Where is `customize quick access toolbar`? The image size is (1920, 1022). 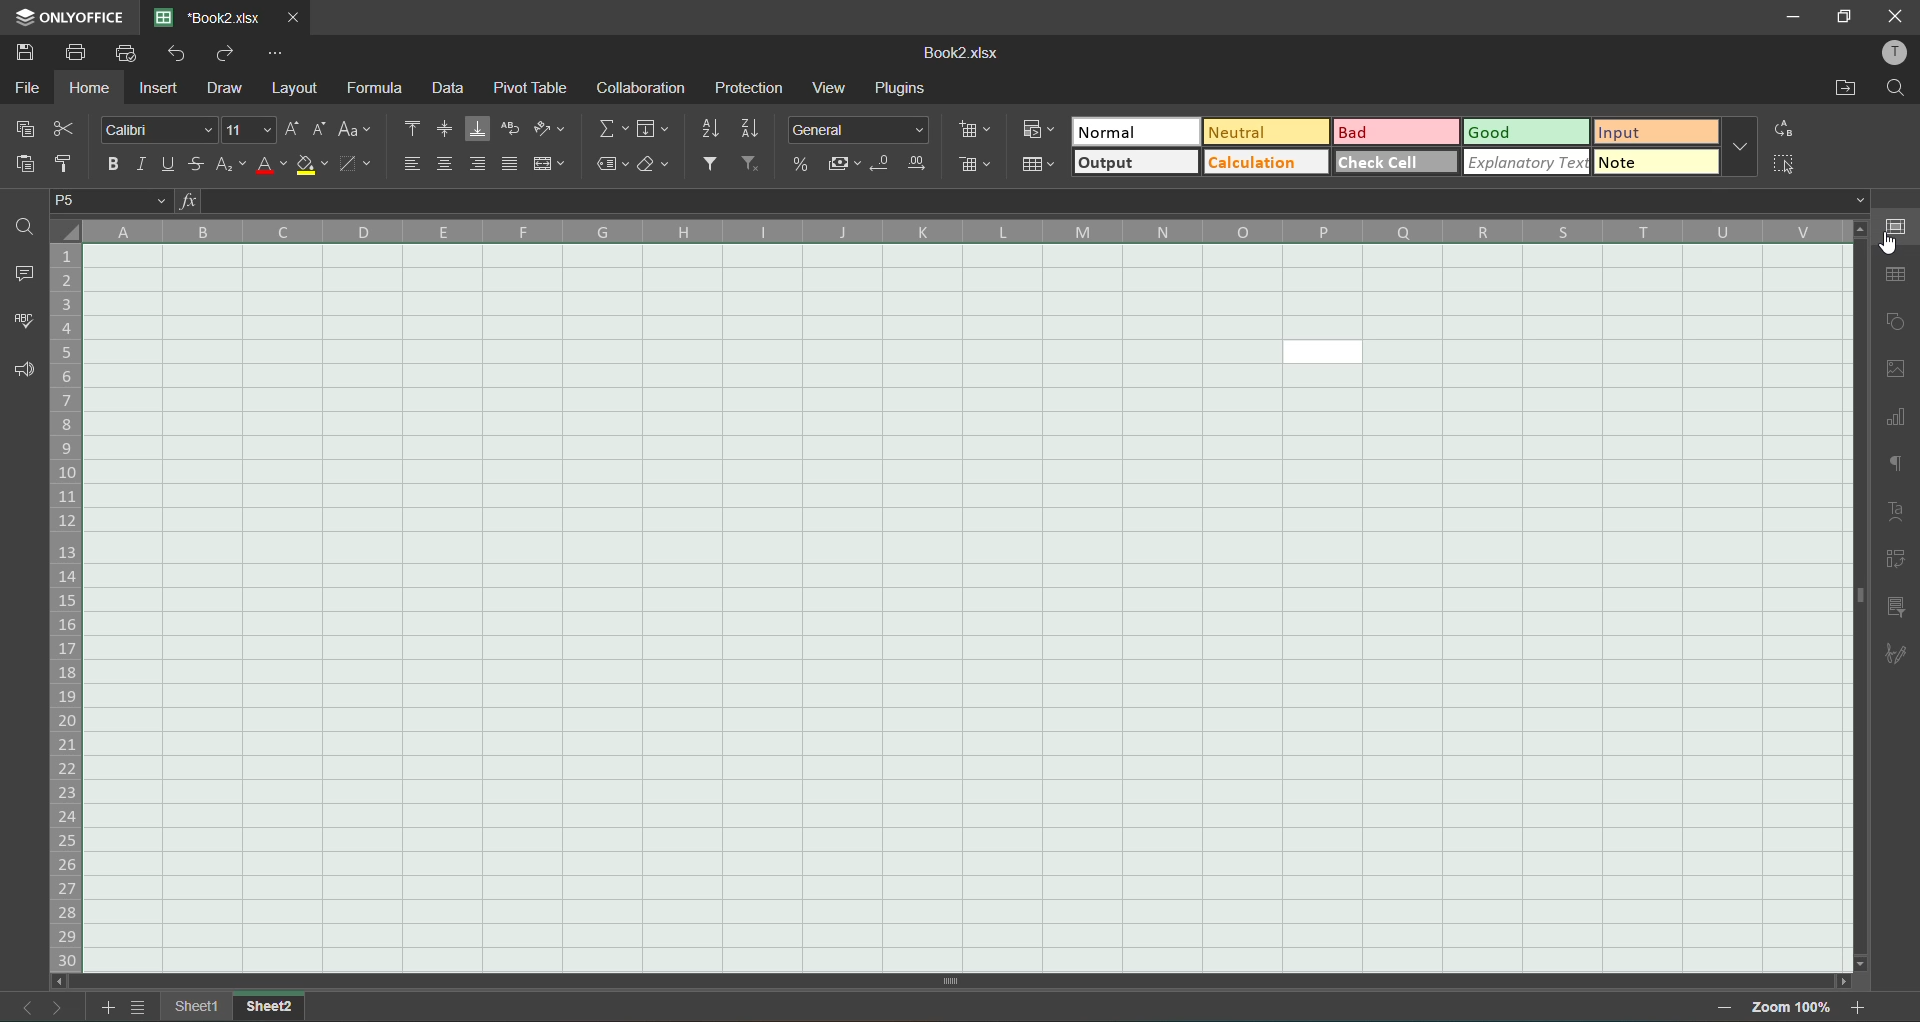
customize quick access toolbar is located at coordinates (277, 55).